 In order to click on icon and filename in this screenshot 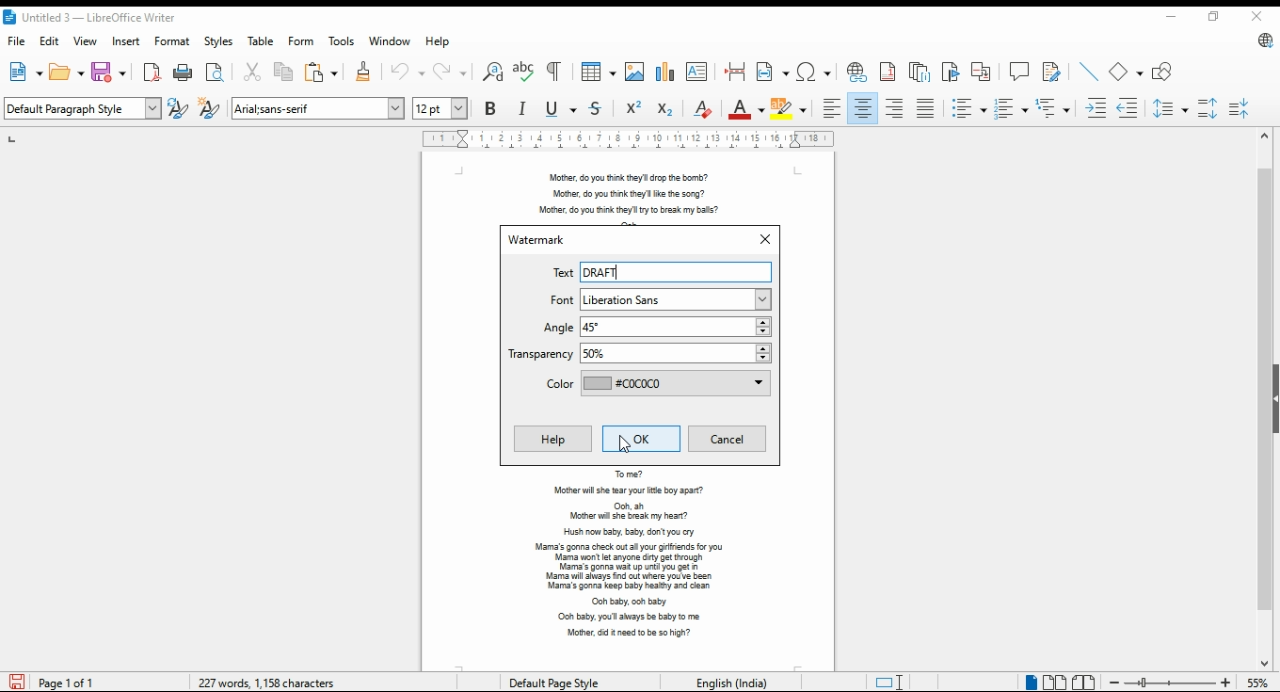, I will do `click(108, 17)`.